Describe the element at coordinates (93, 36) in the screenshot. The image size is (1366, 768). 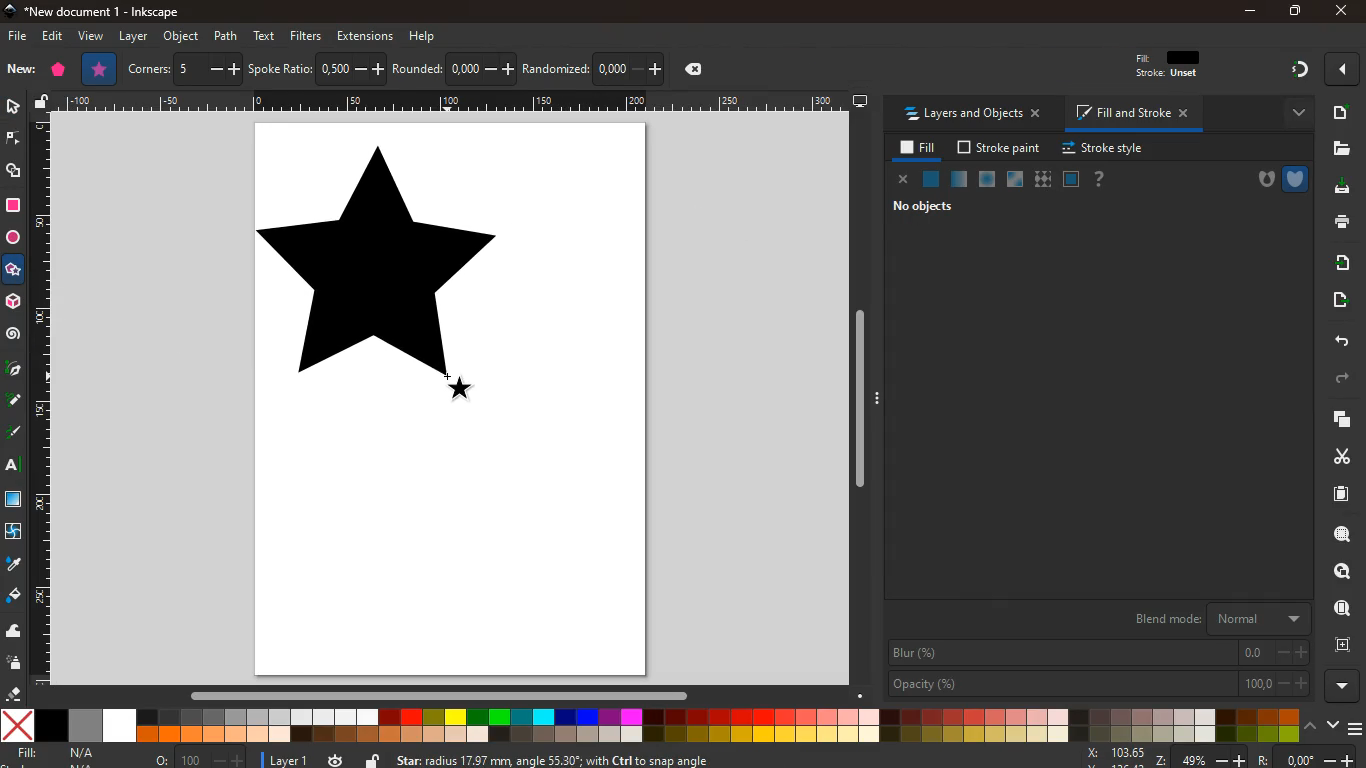
I see `view` at that location.